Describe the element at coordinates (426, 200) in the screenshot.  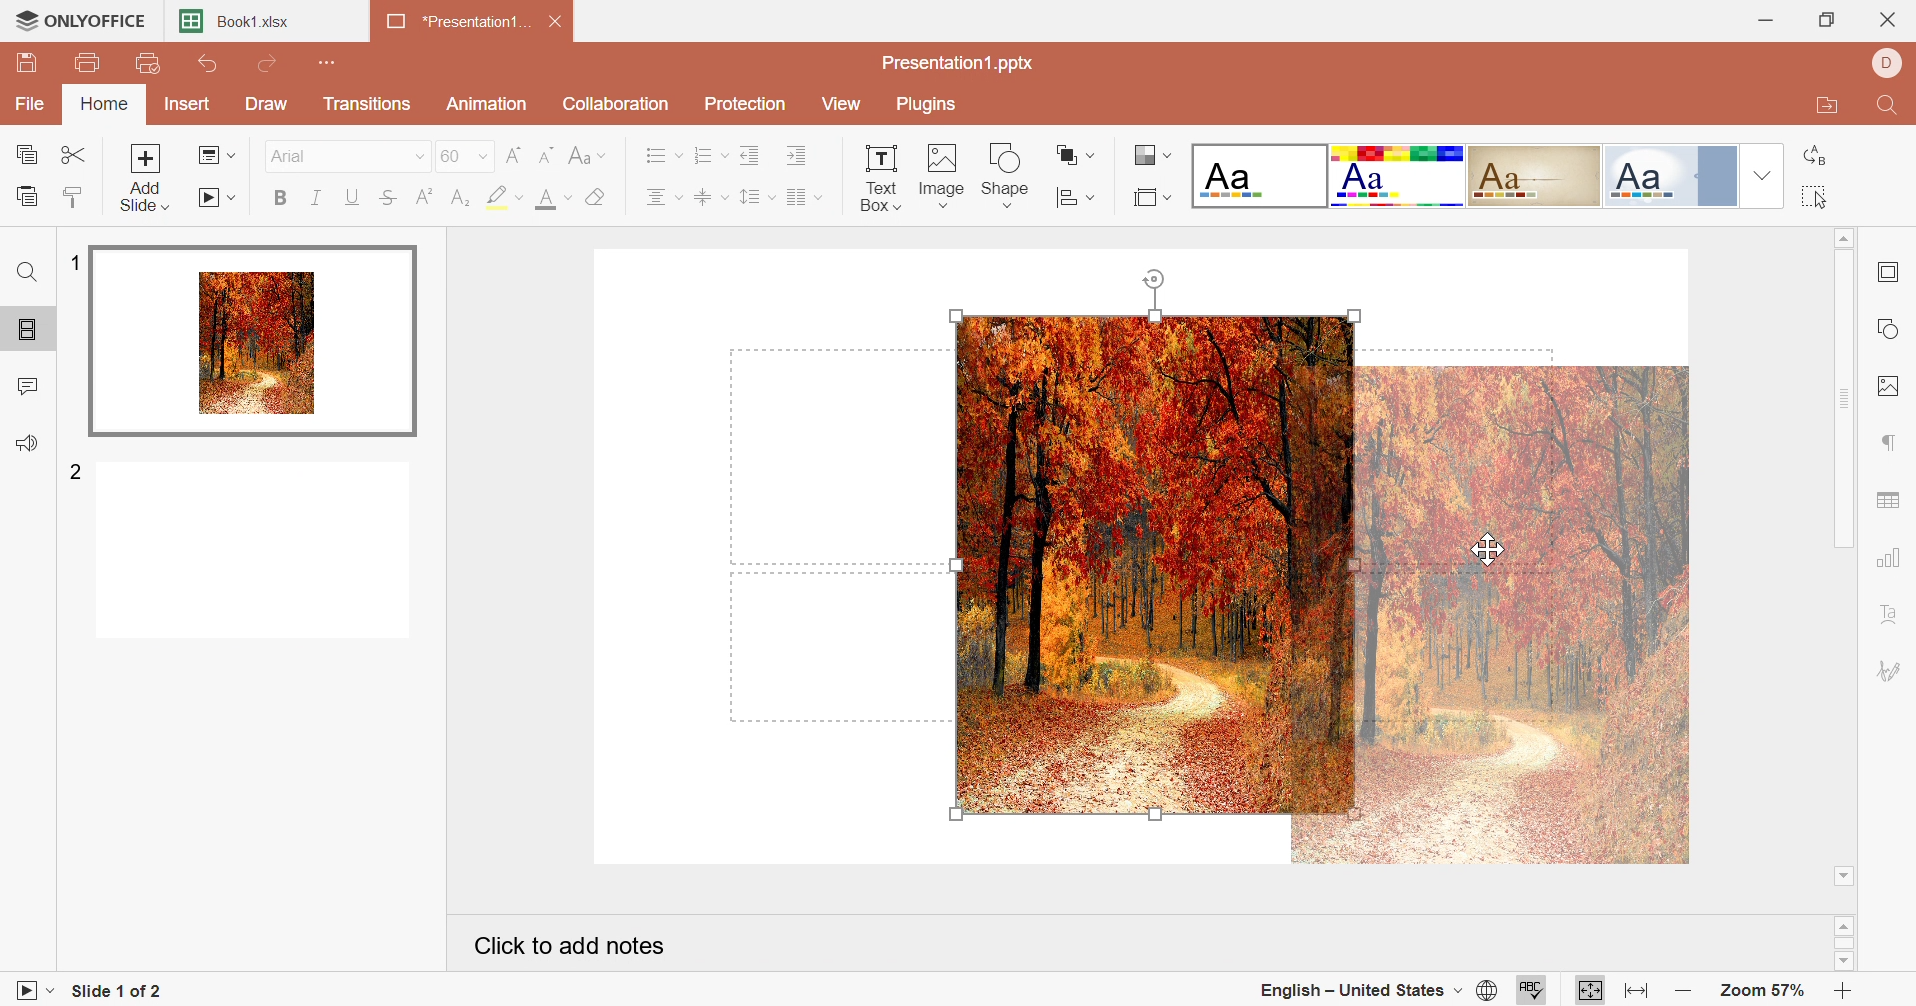
I see `Superscript` at that location.